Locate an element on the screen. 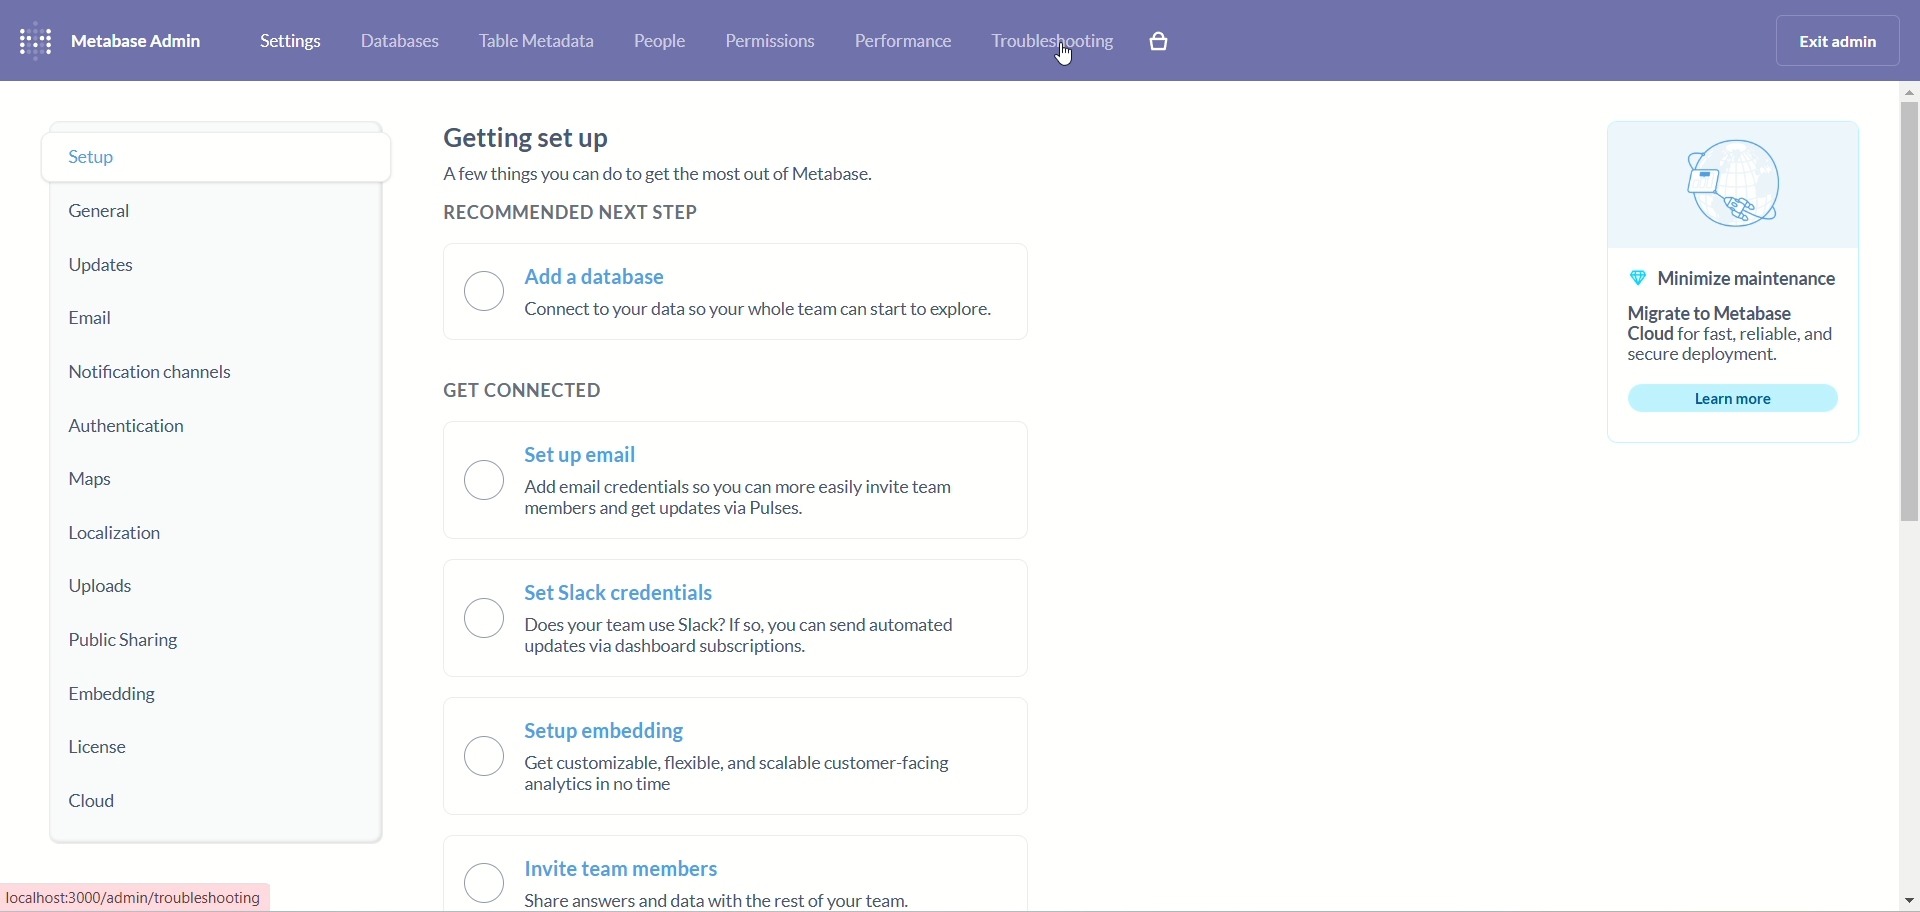 The image size is (1920, 912). troubleshooting is located at coordinates (1055, 43).